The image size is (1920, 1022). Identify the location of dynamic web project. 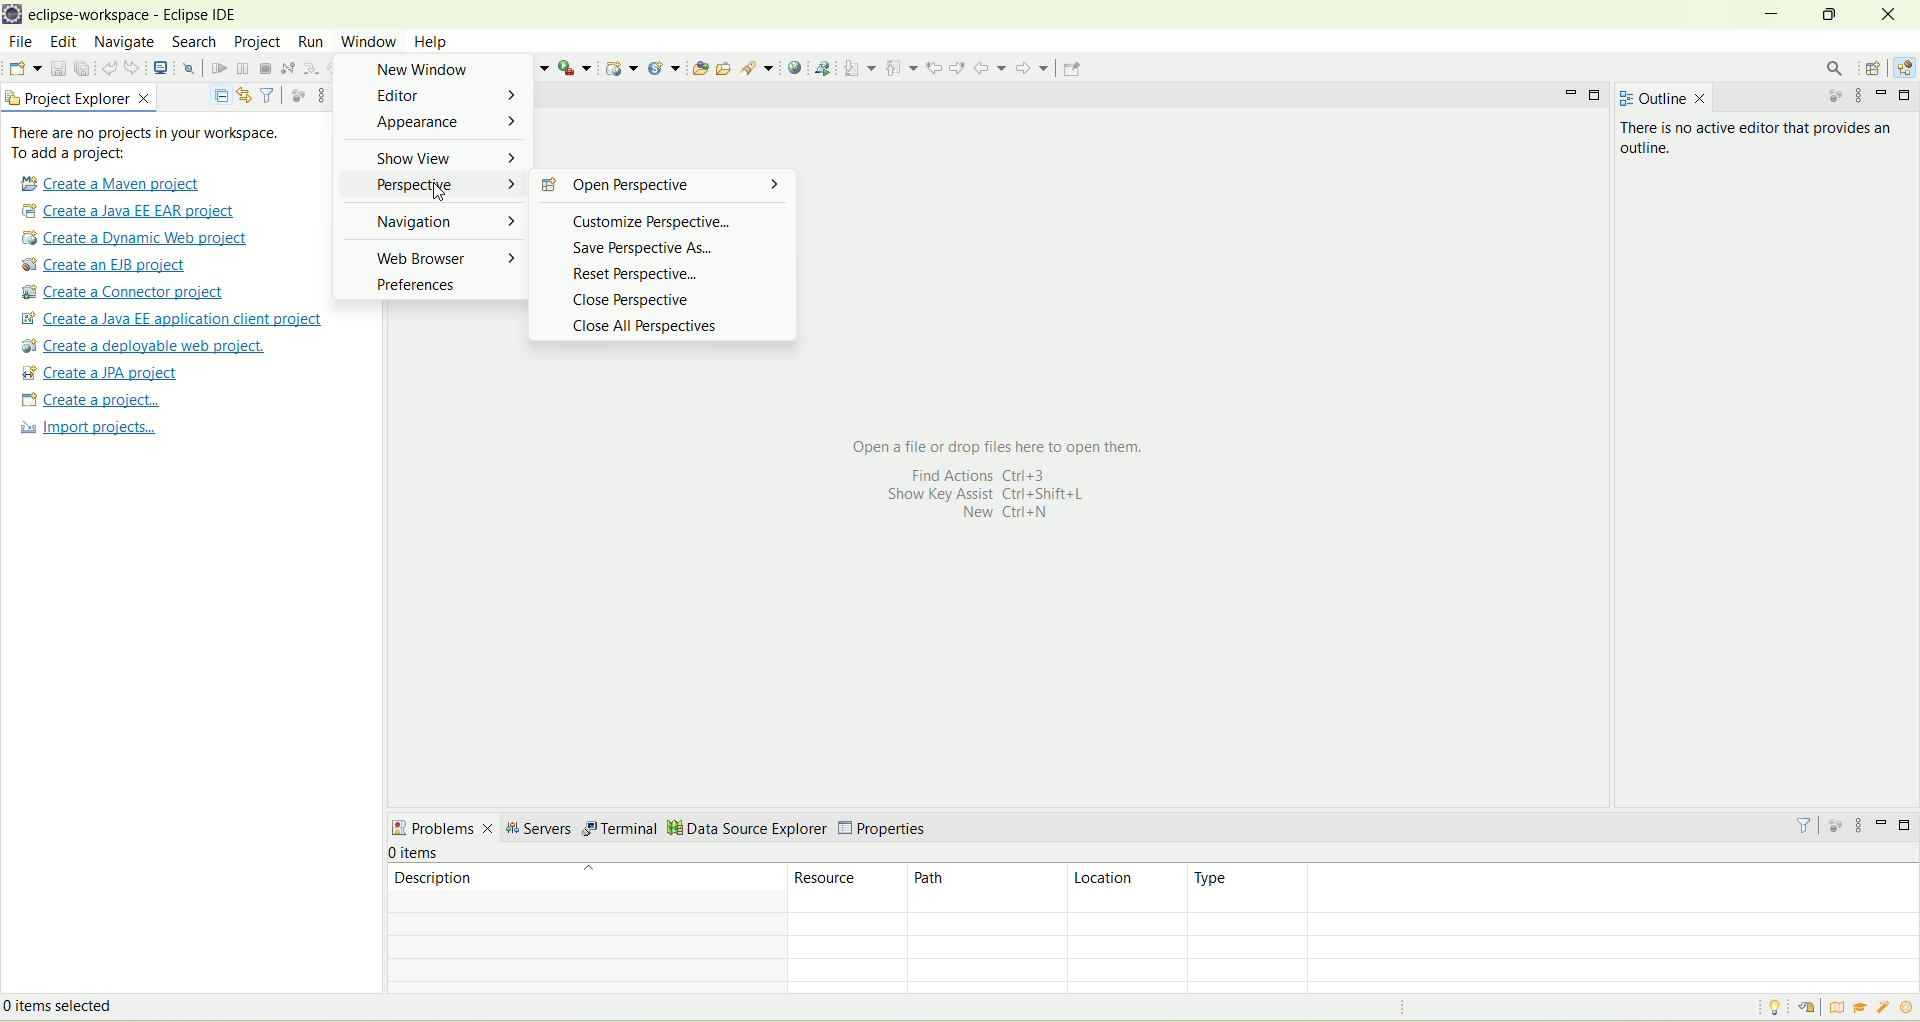
(623, 69).